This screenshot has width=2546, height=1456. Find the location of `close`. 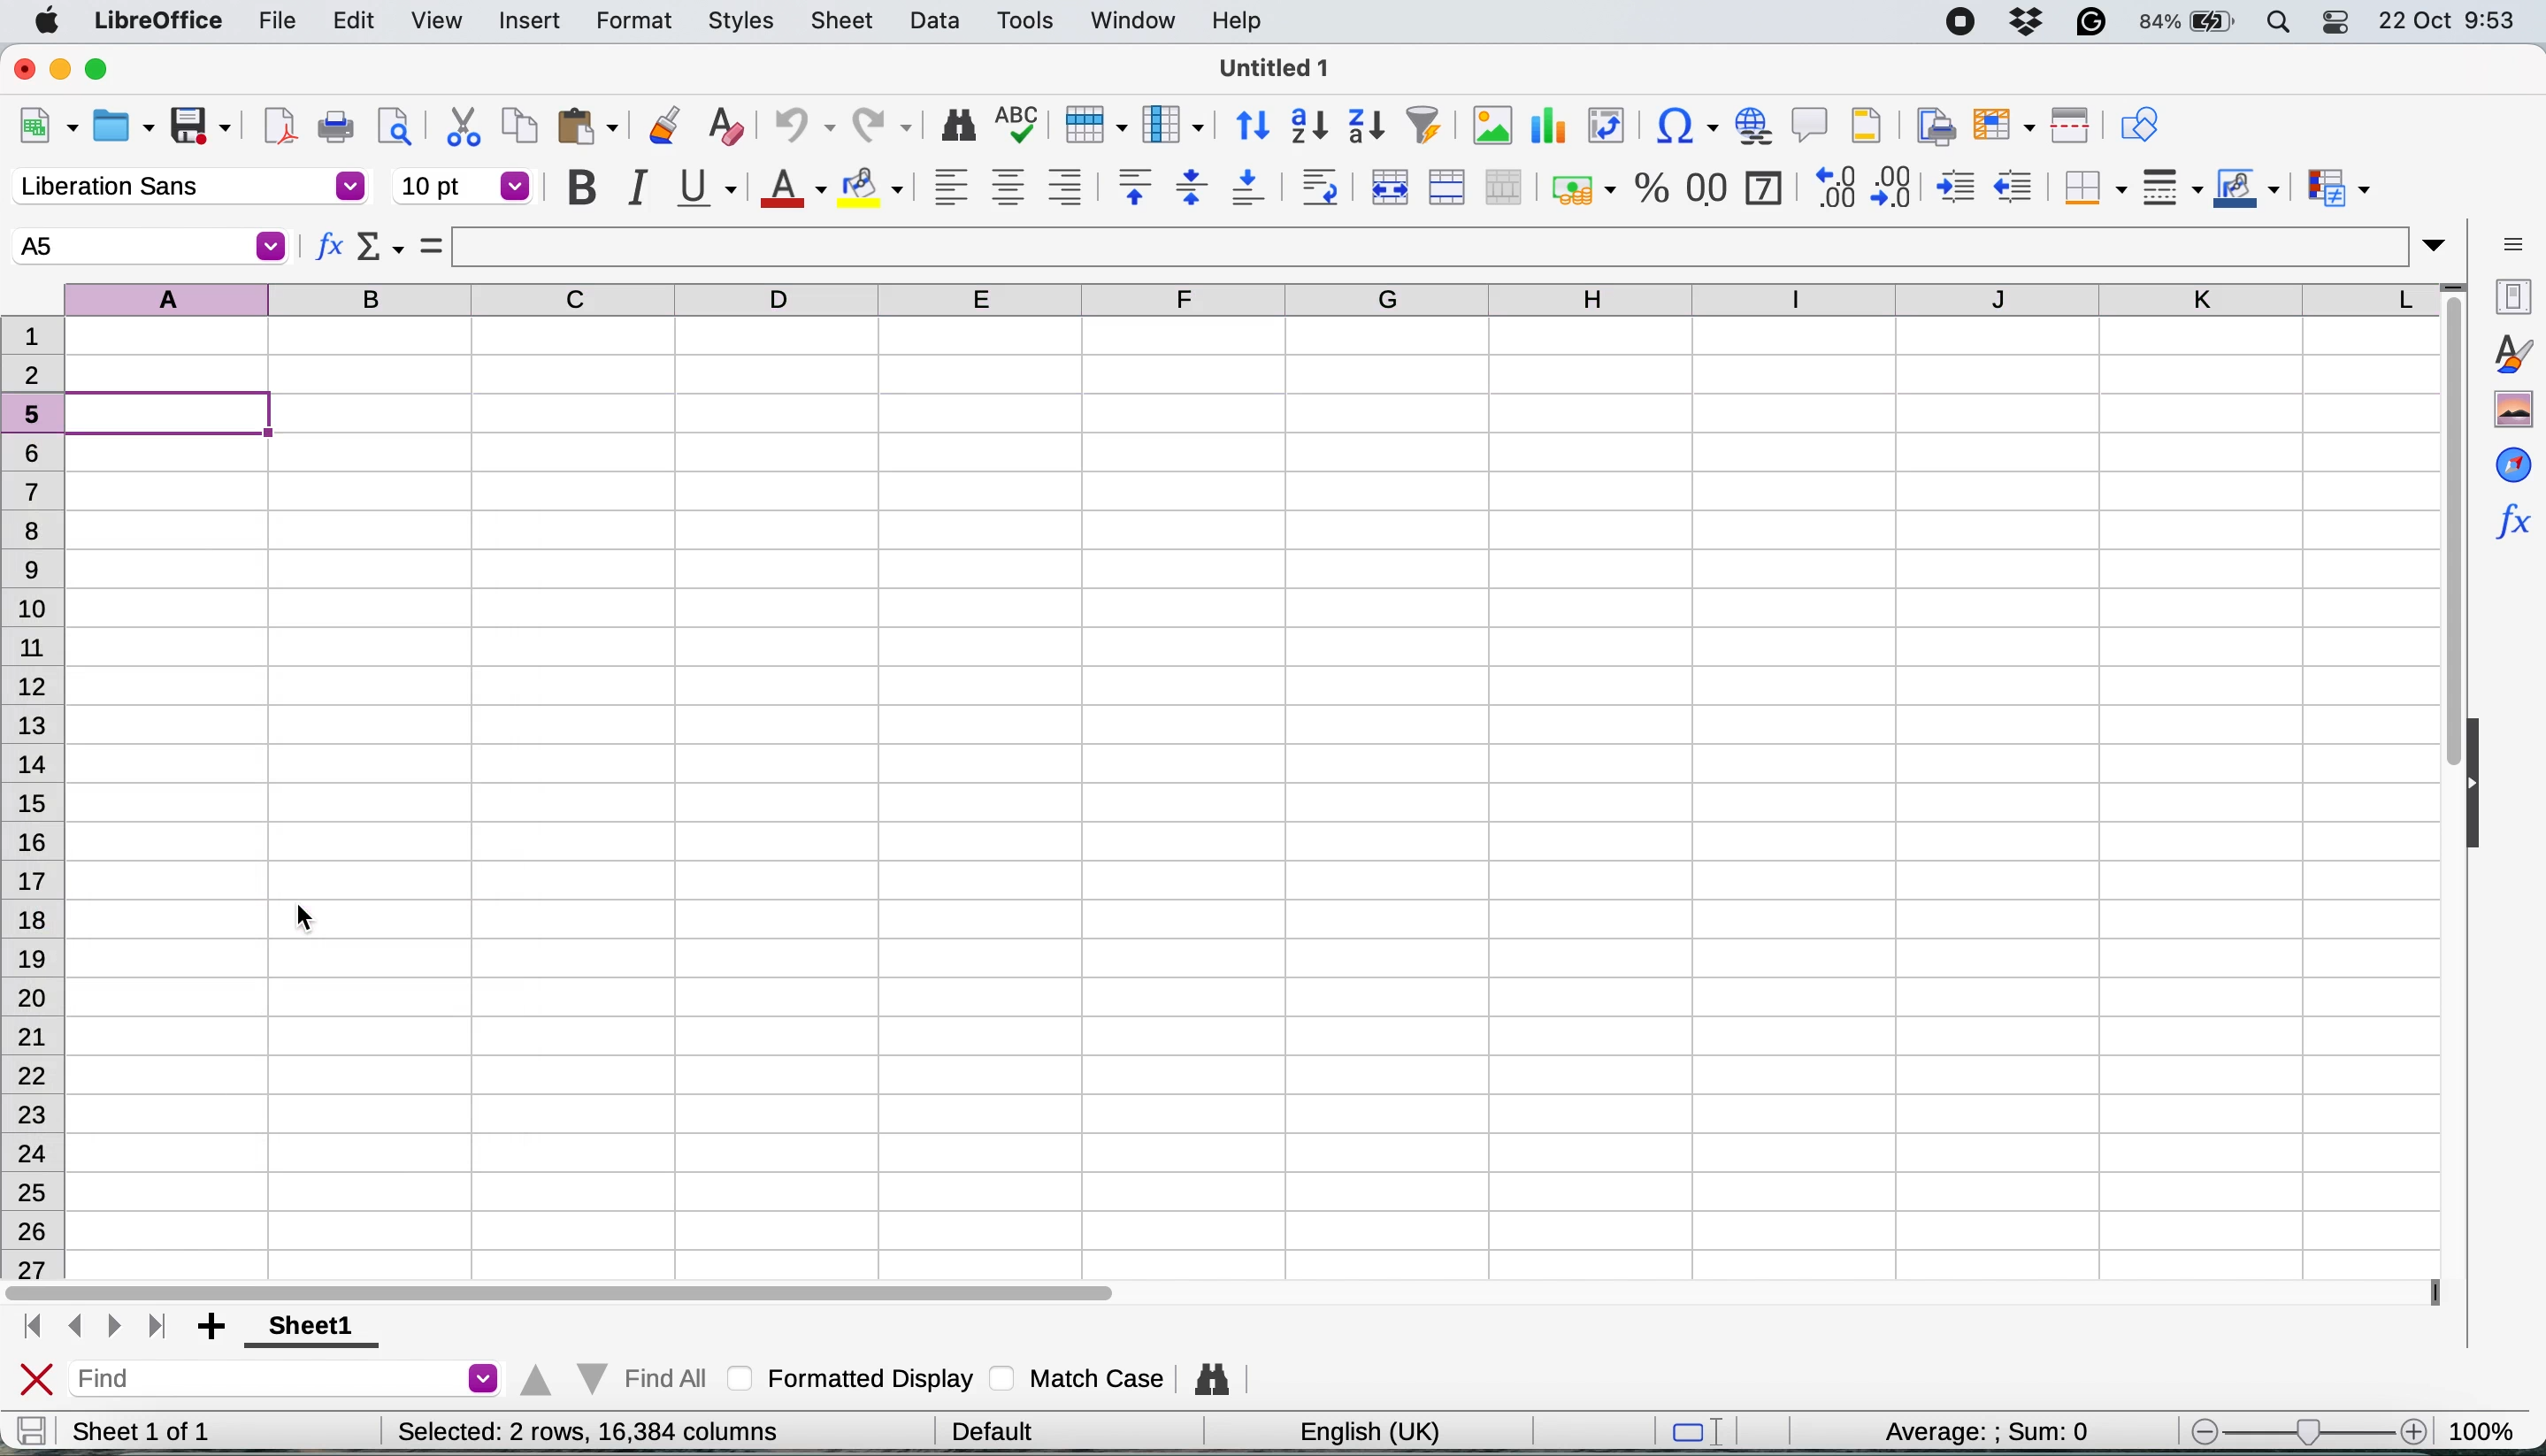

close is located at coordinates (24, 67).